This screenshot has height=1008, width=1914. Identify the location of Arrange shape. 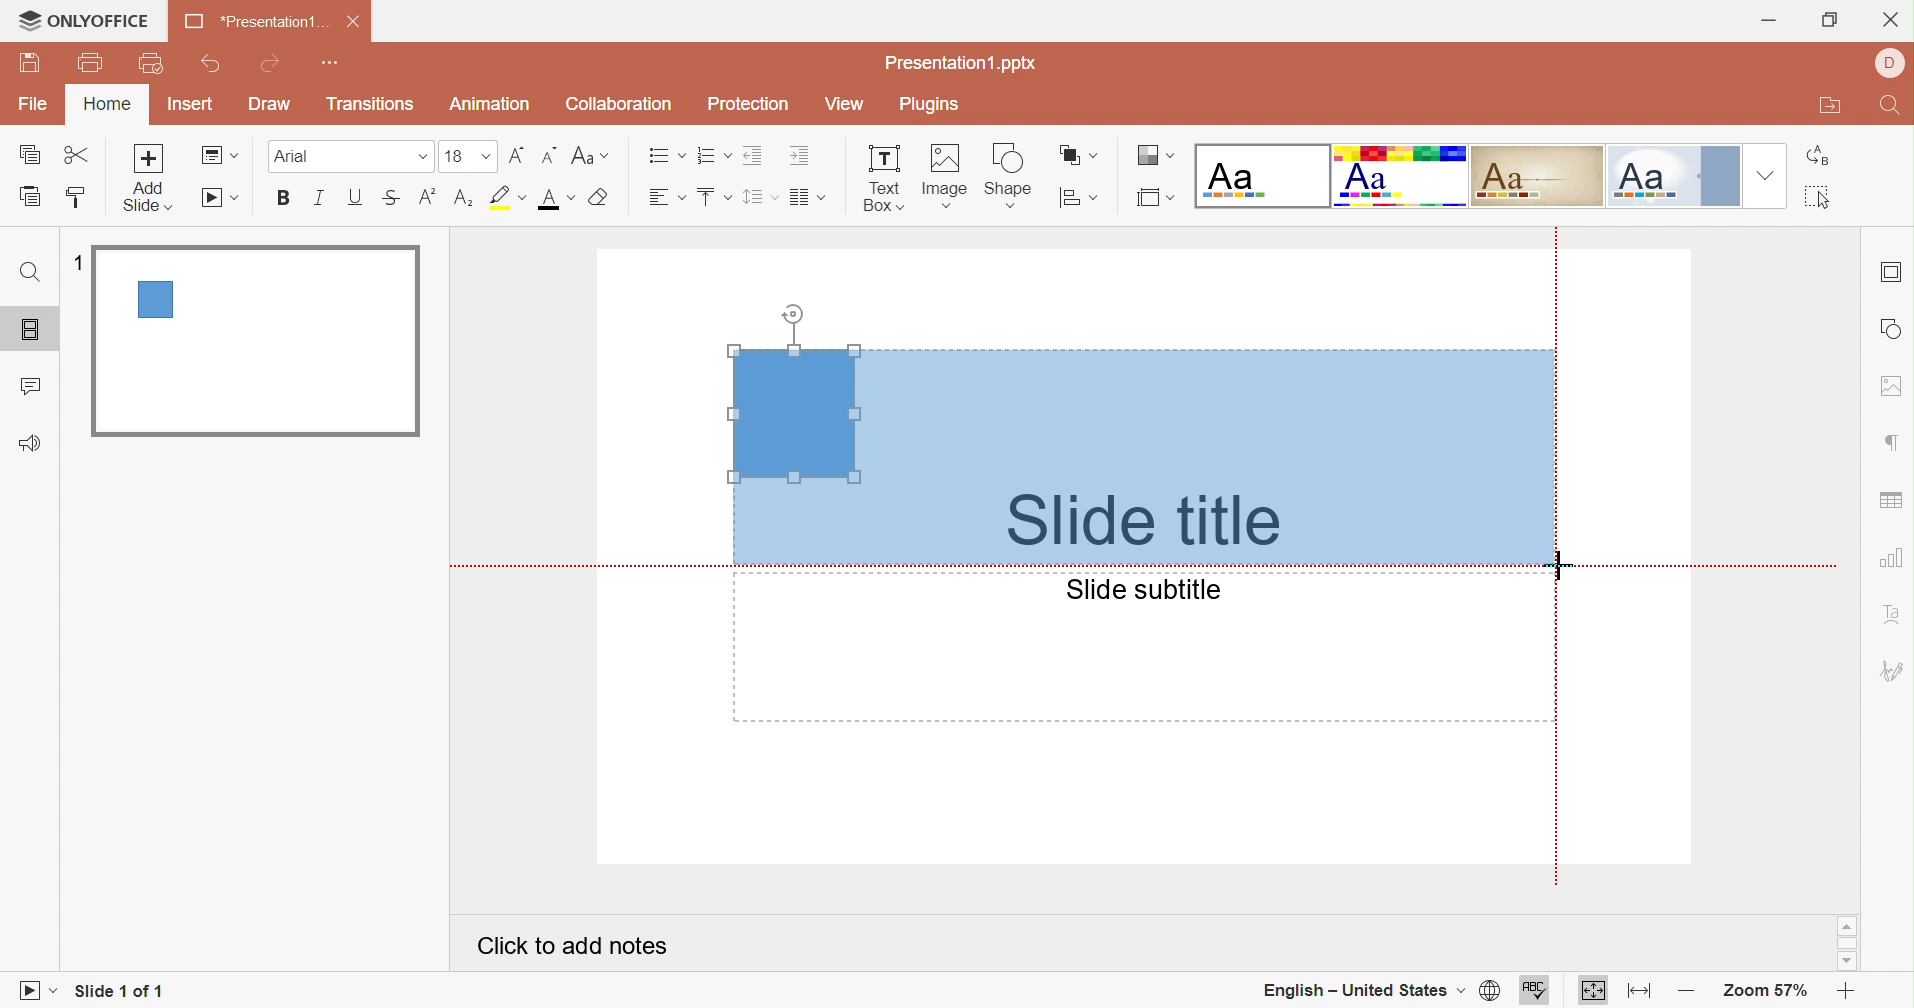
(1076, 156).